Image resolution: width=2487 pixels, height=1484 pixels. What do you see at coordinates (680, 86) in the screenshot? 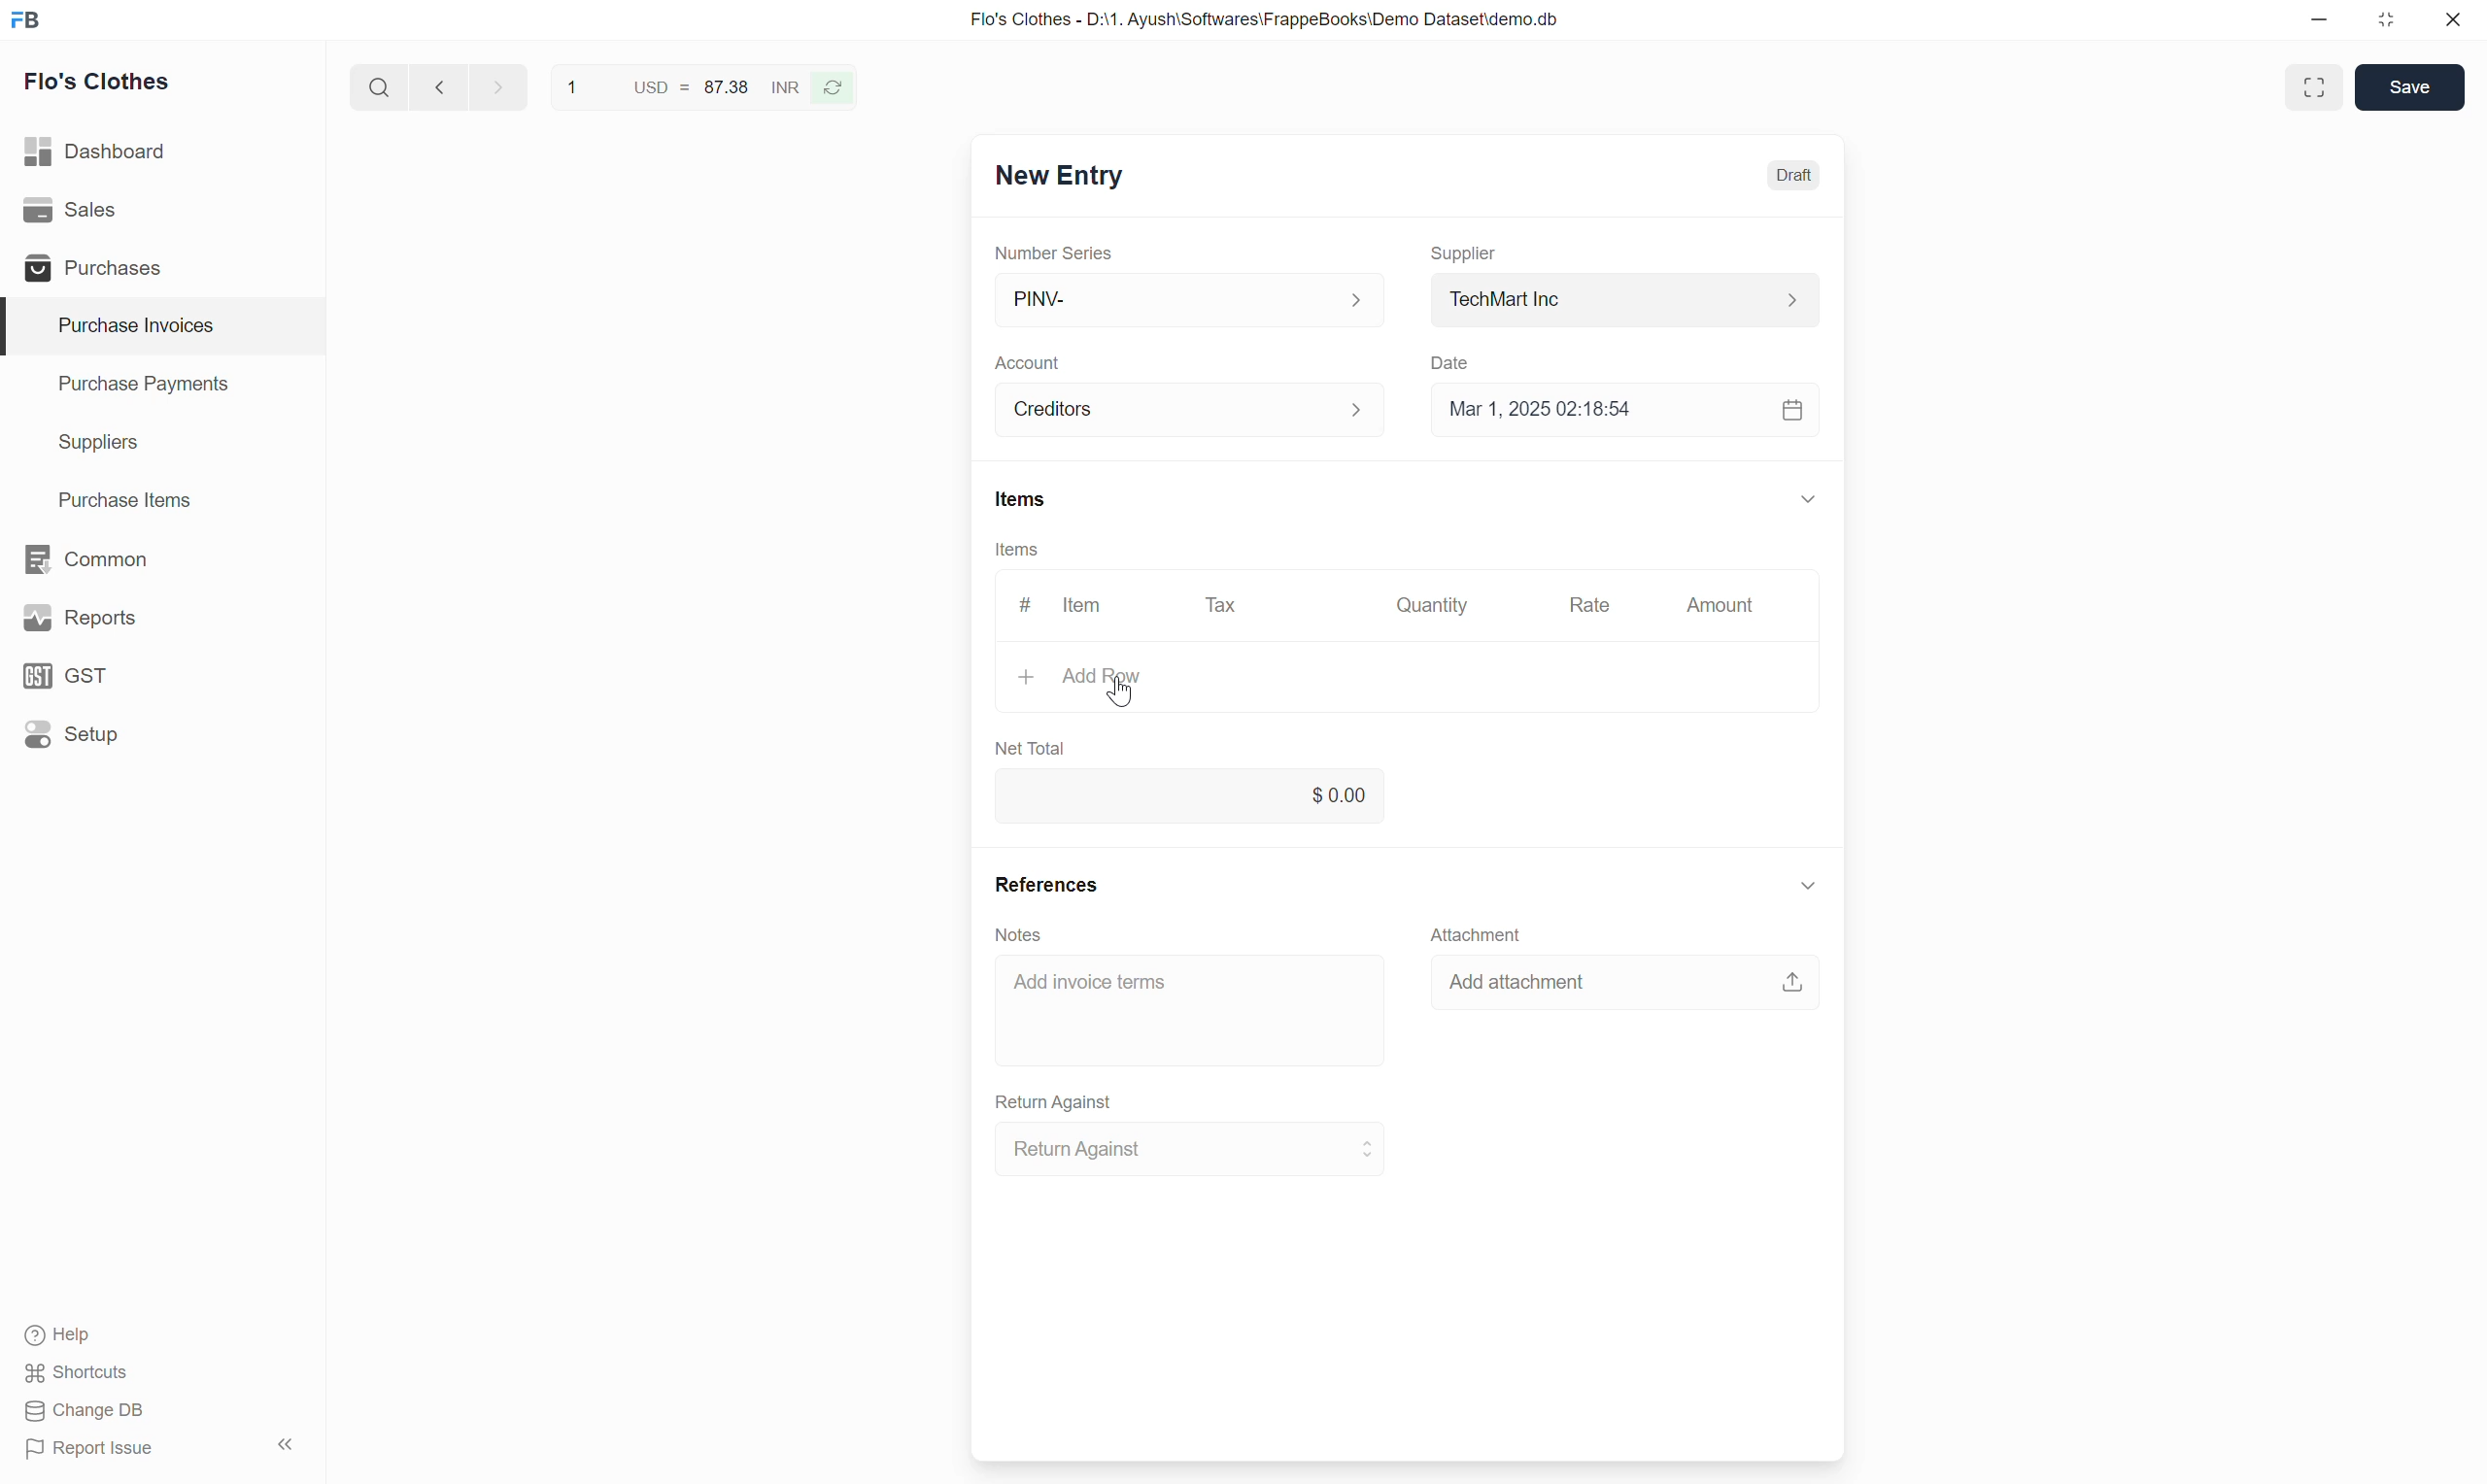
I see `1 USD = 87.38 INR` at bounding box center [680, 86].